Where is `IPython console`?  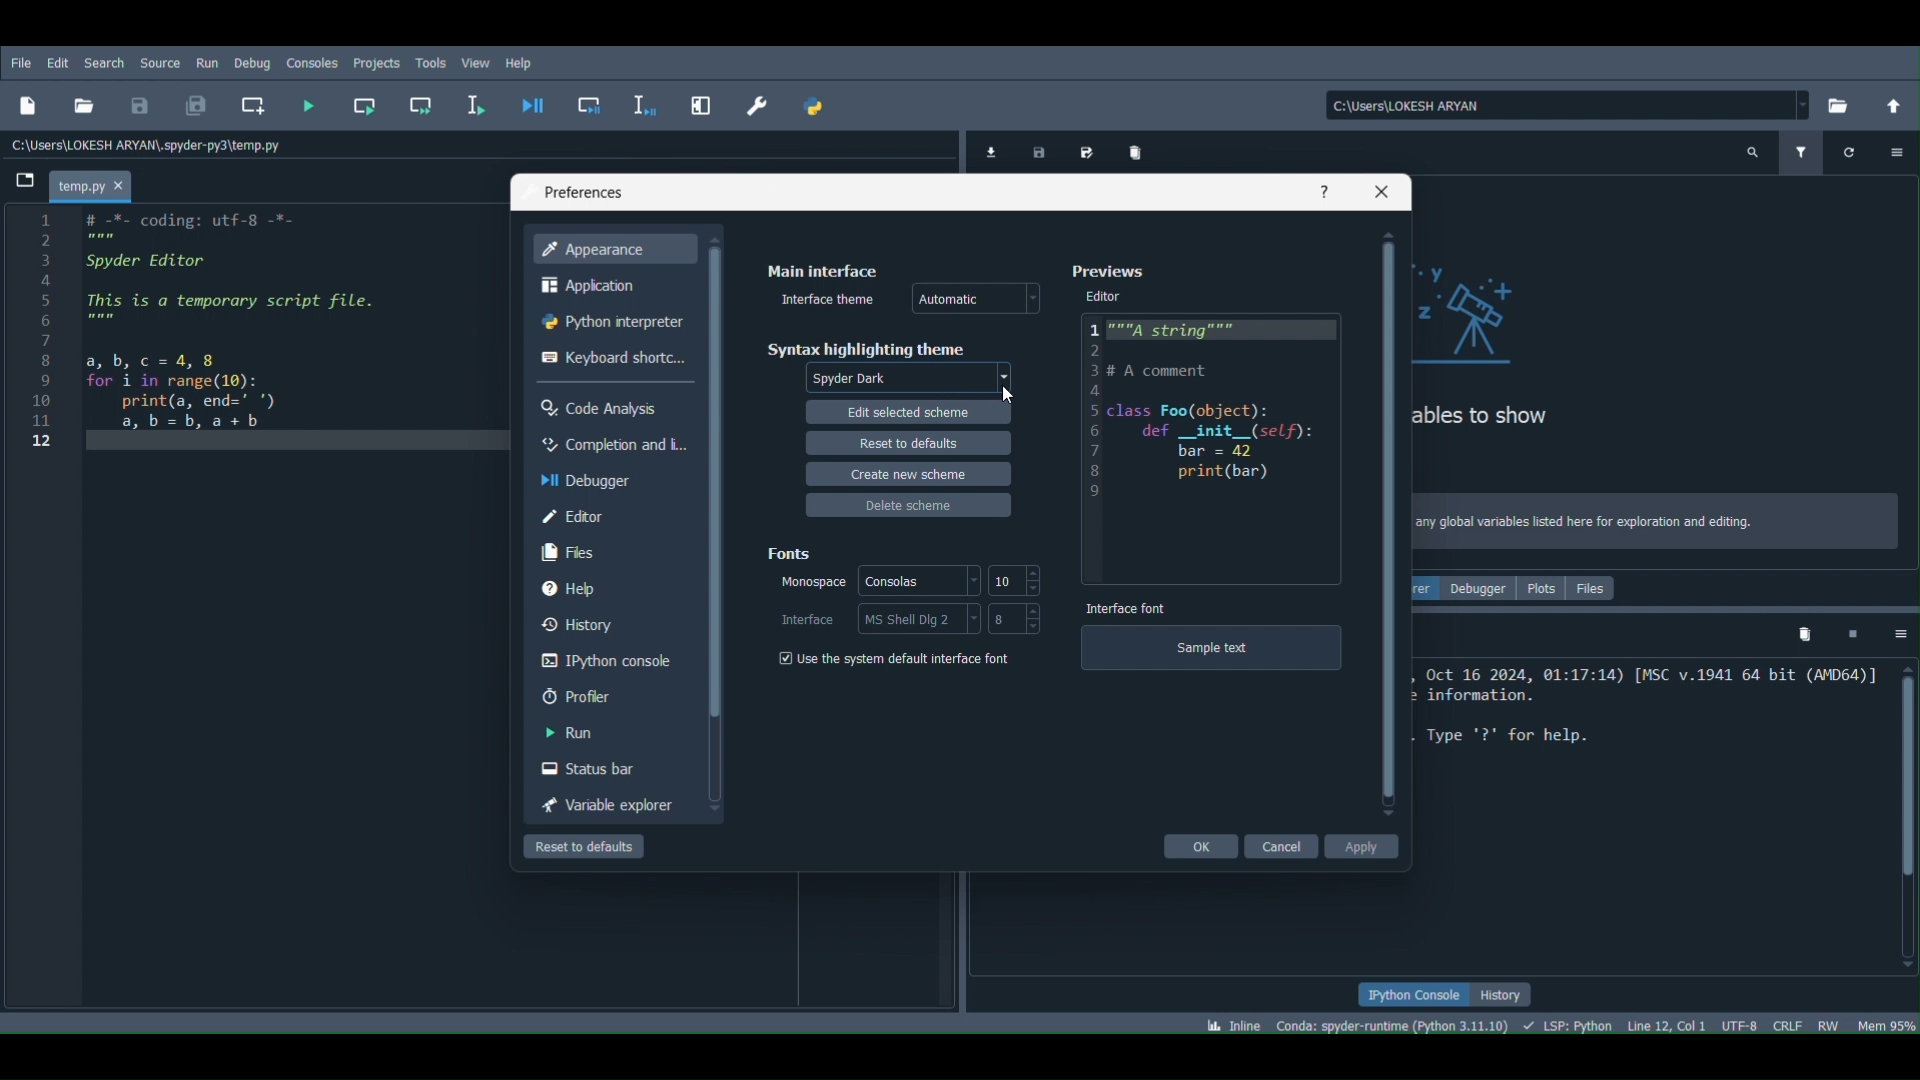
IPython console is located at coordinates (1415, 997).